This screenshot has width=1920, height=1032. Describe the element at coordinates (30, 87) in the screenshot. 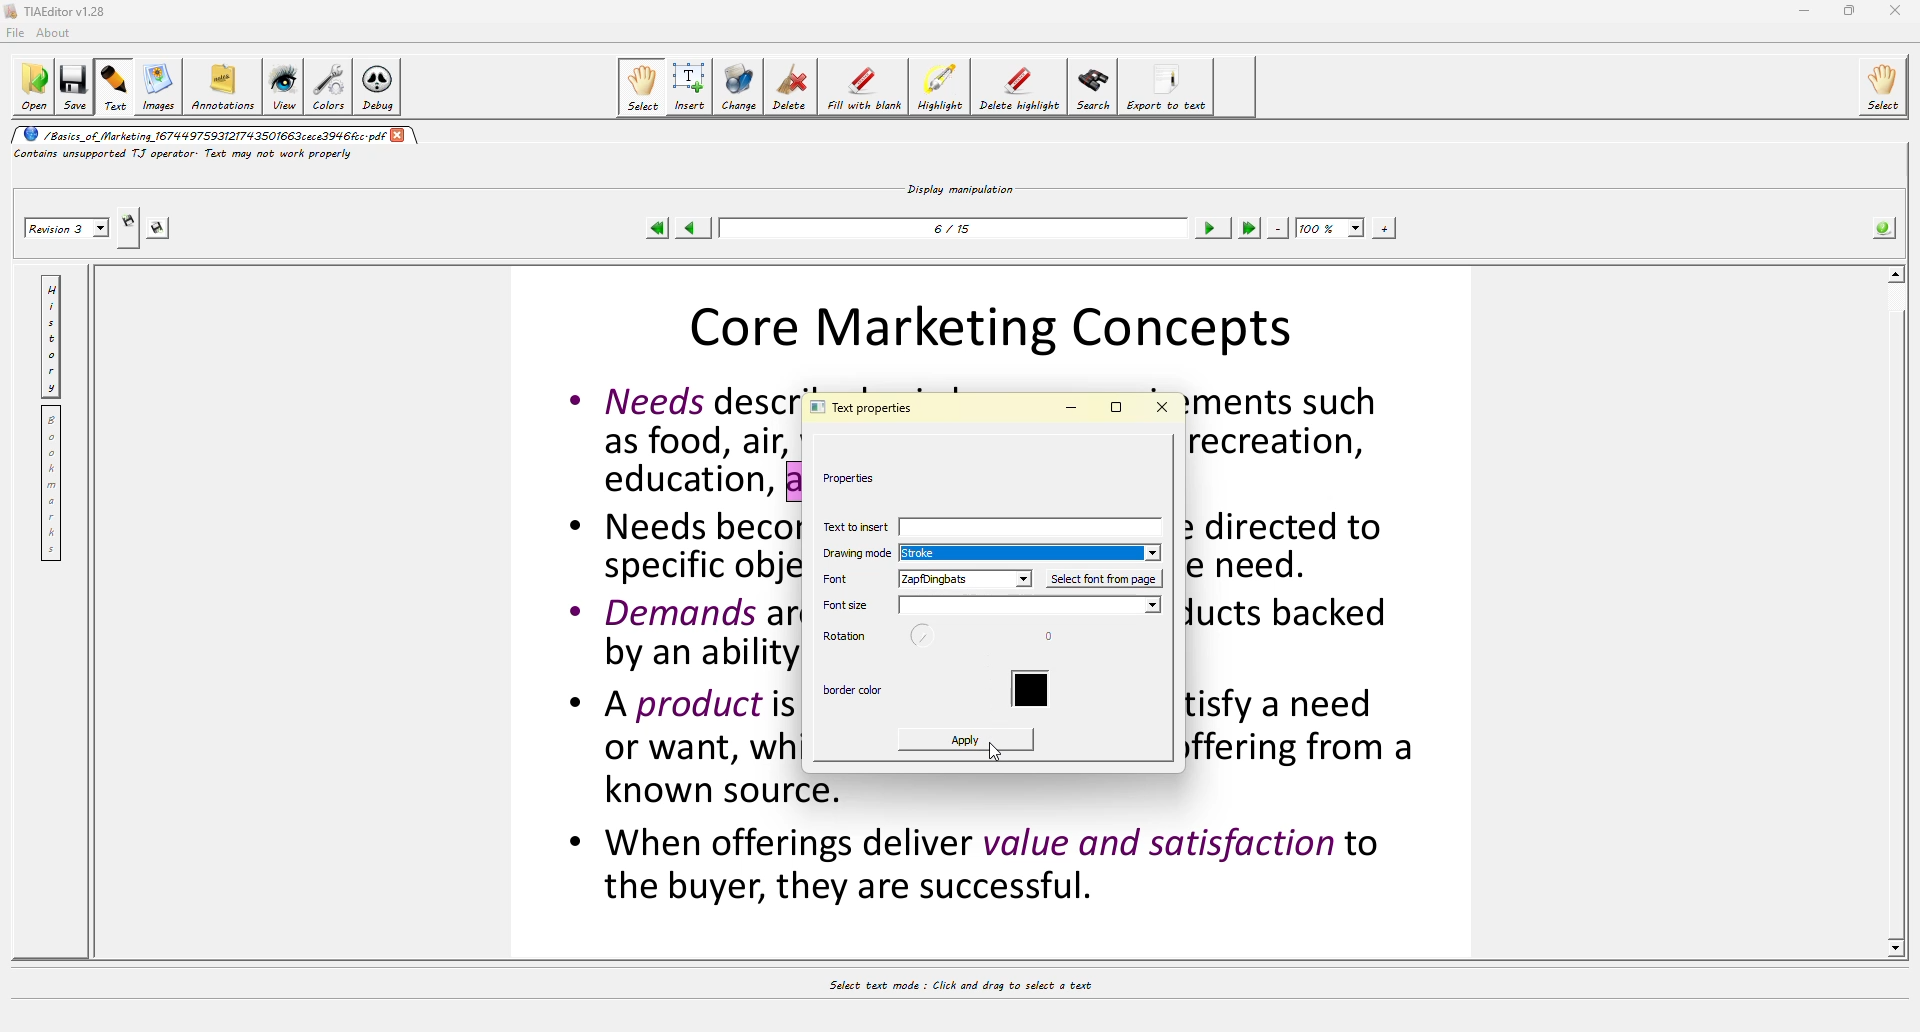

I see `open` at that location.